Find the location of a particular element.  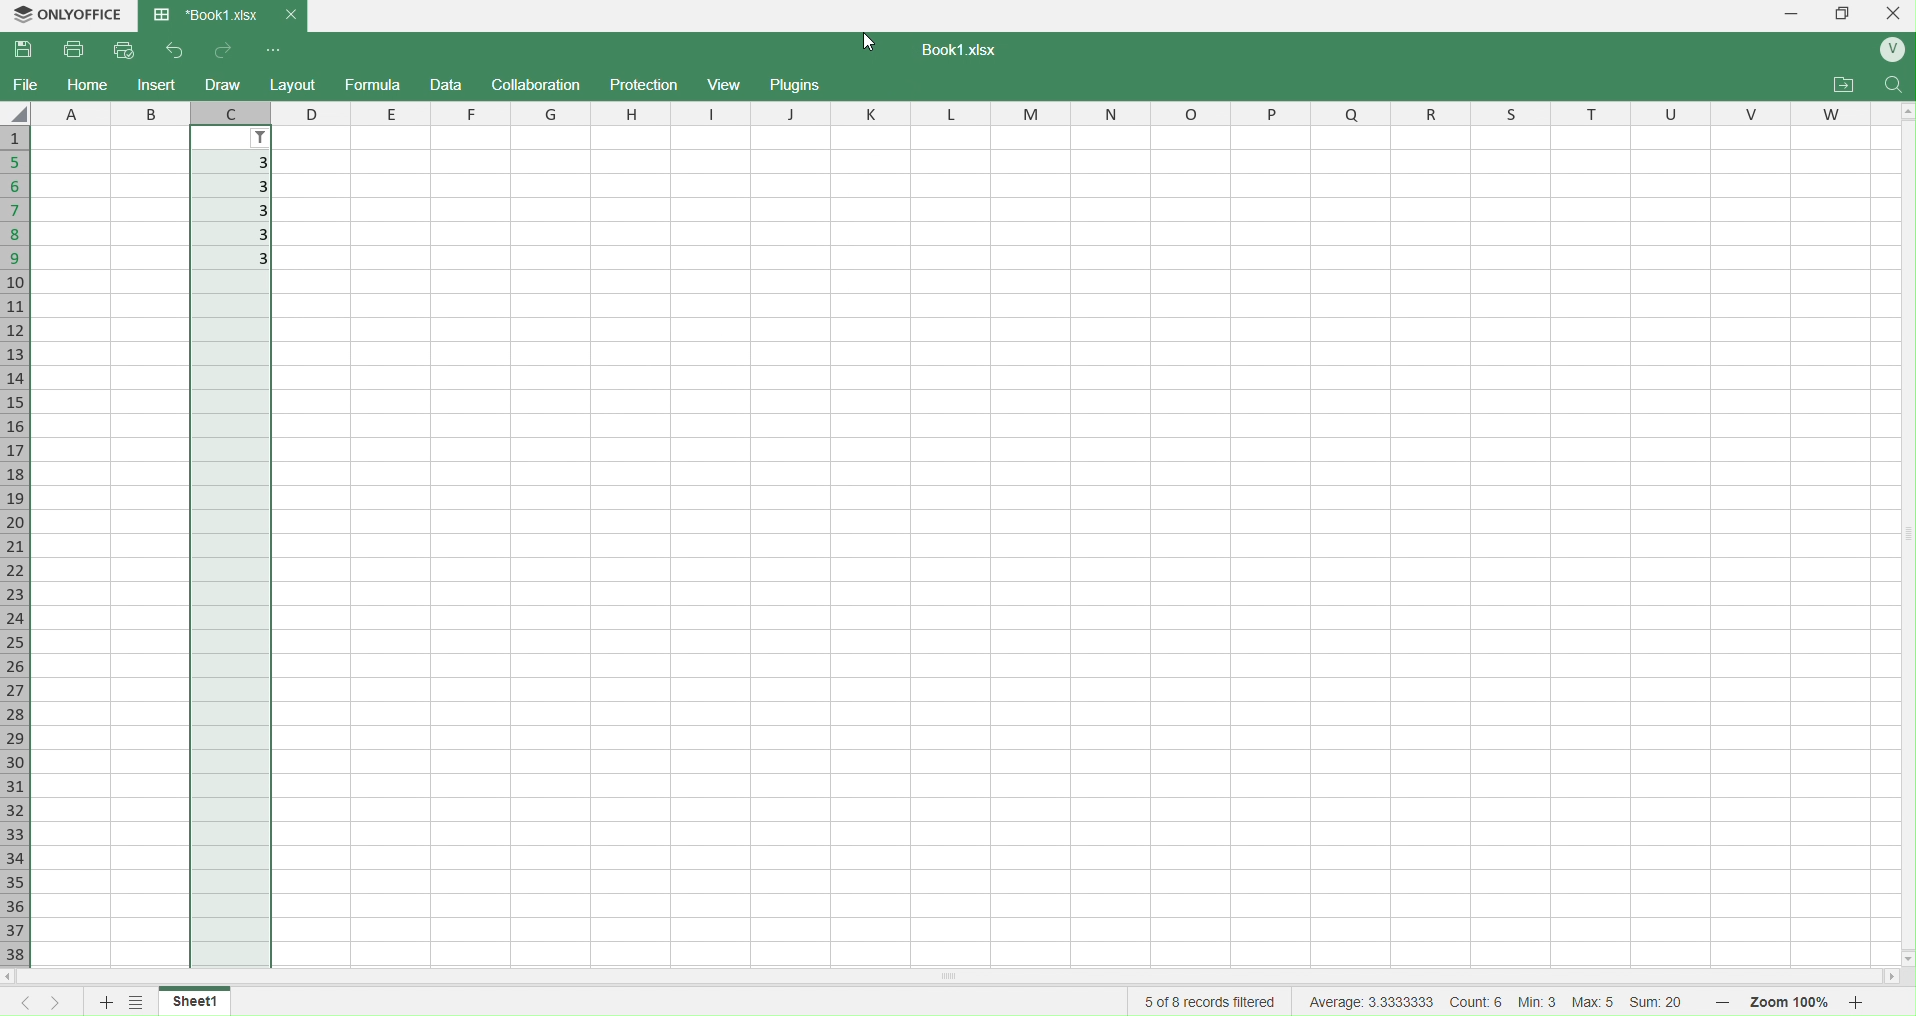

Open File location is located at coordinates (1844, 85).